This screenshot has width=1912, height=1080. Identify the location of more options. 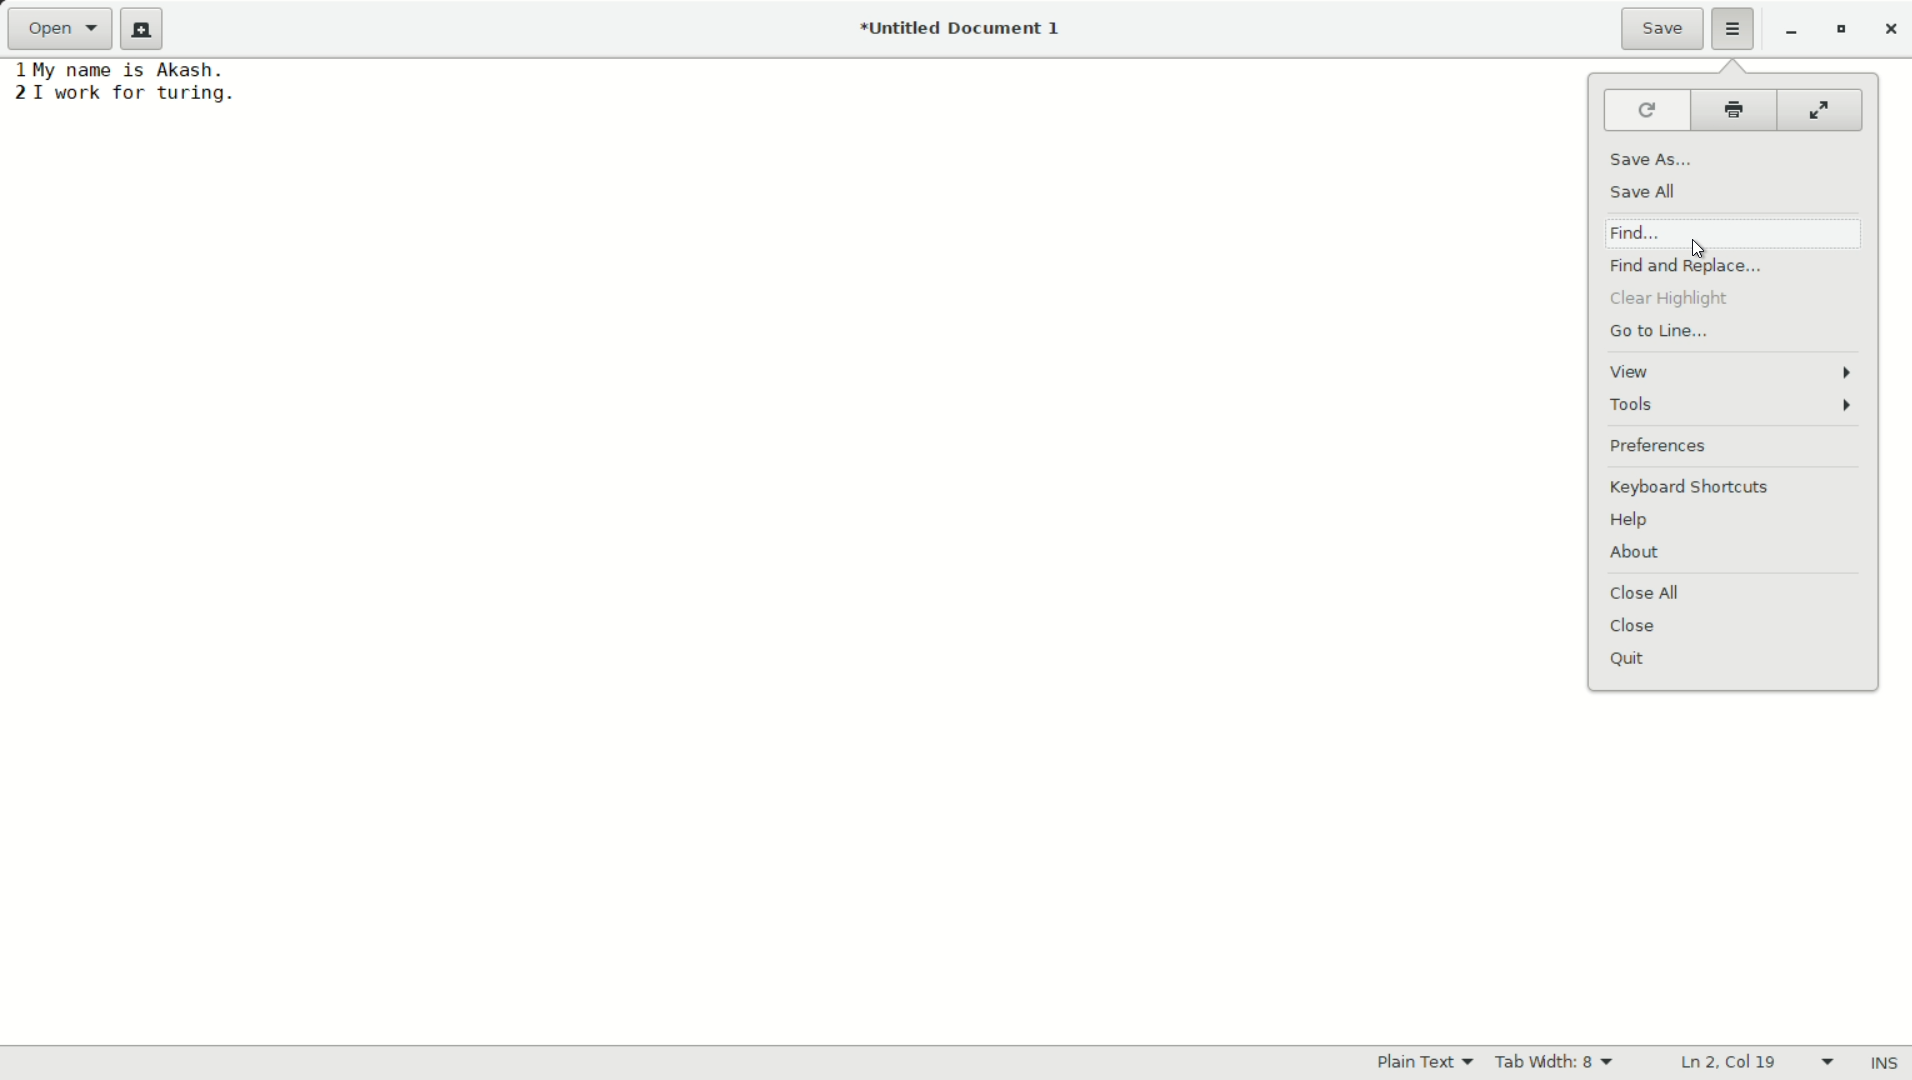
(1735, 29).